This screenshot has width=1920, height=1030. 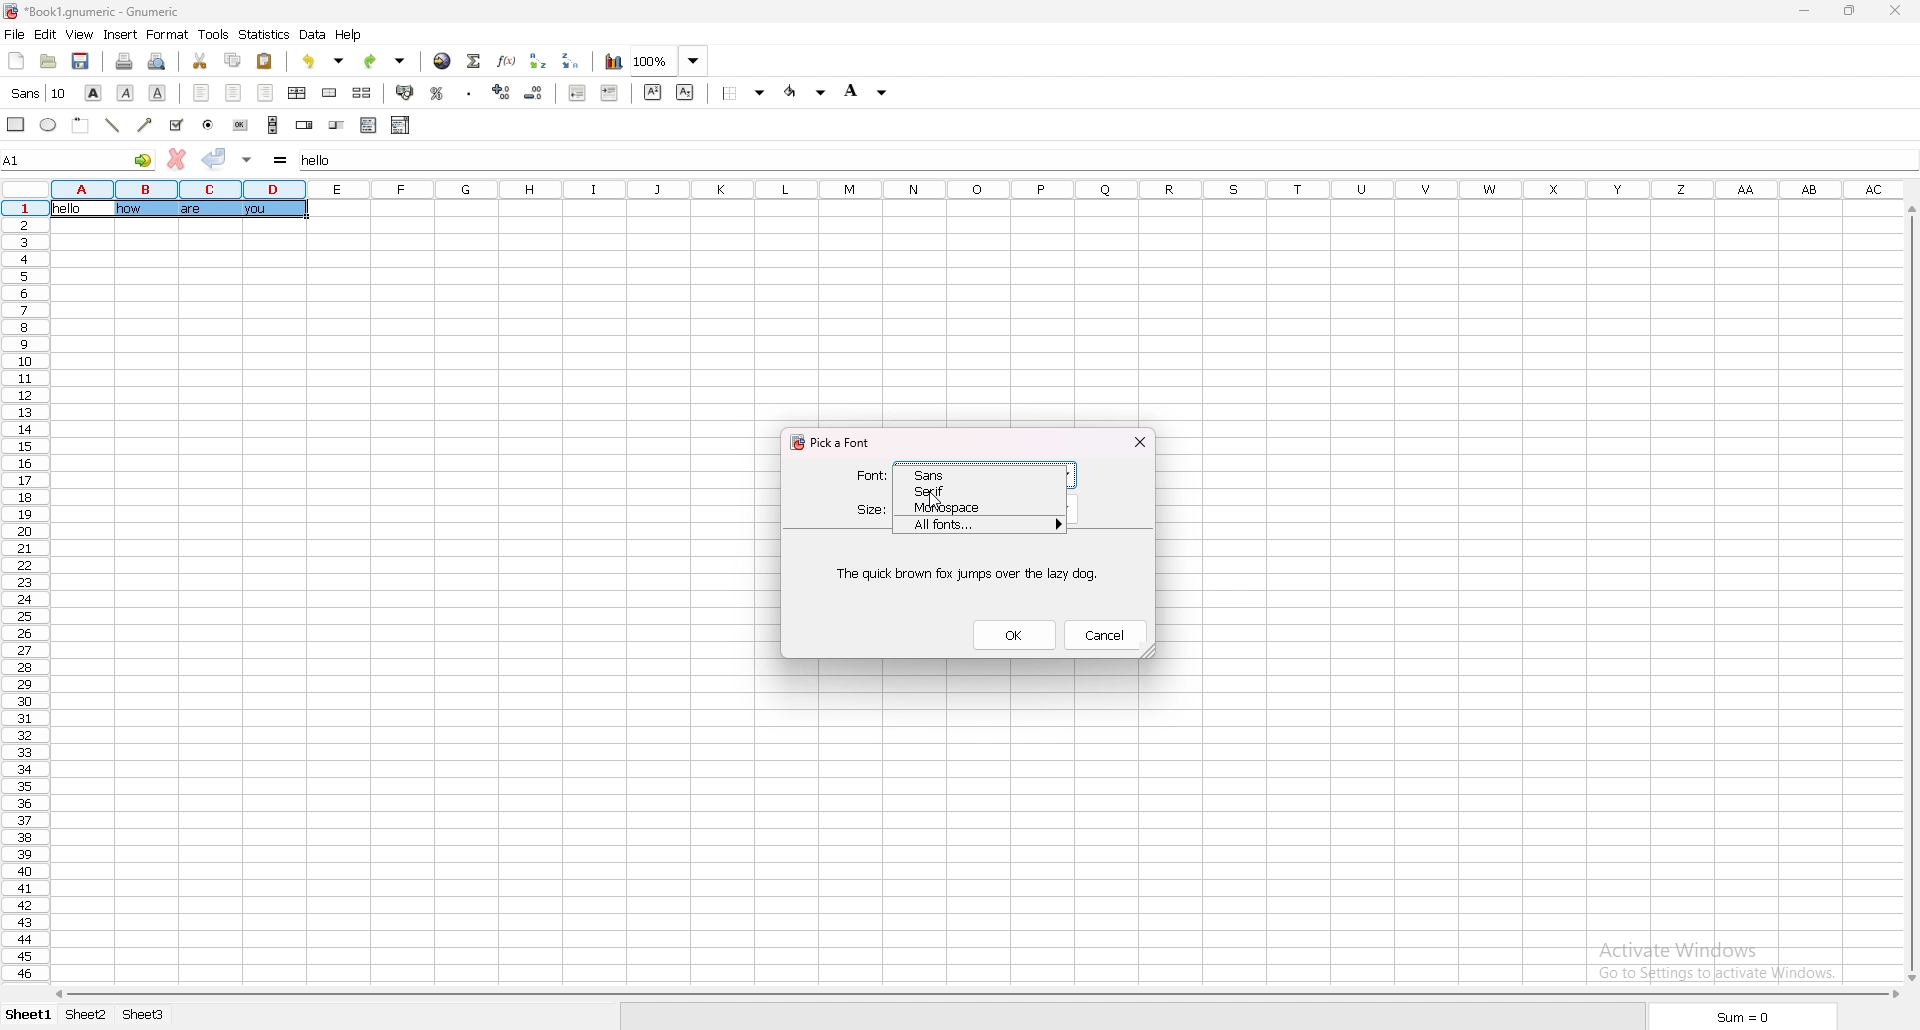 I want to click on list, so click(x=368, y=126).